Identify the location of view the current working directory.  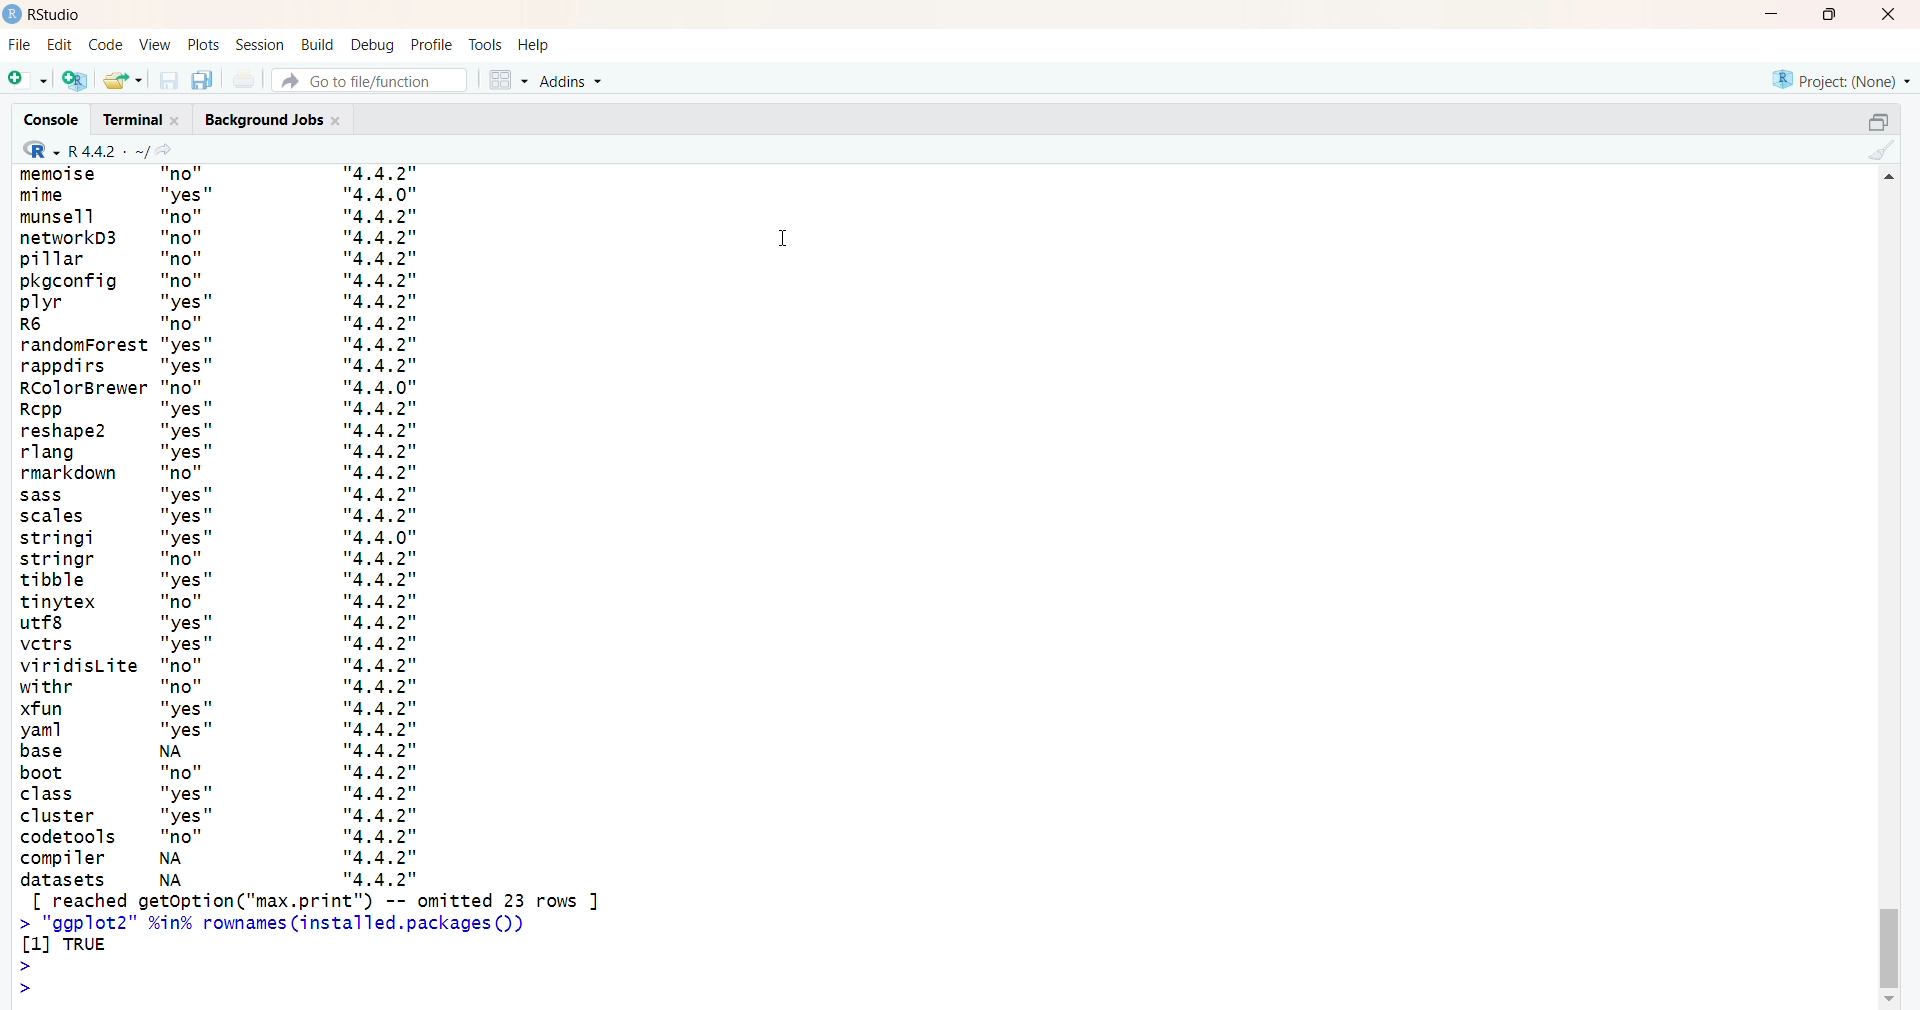
(165, 152).